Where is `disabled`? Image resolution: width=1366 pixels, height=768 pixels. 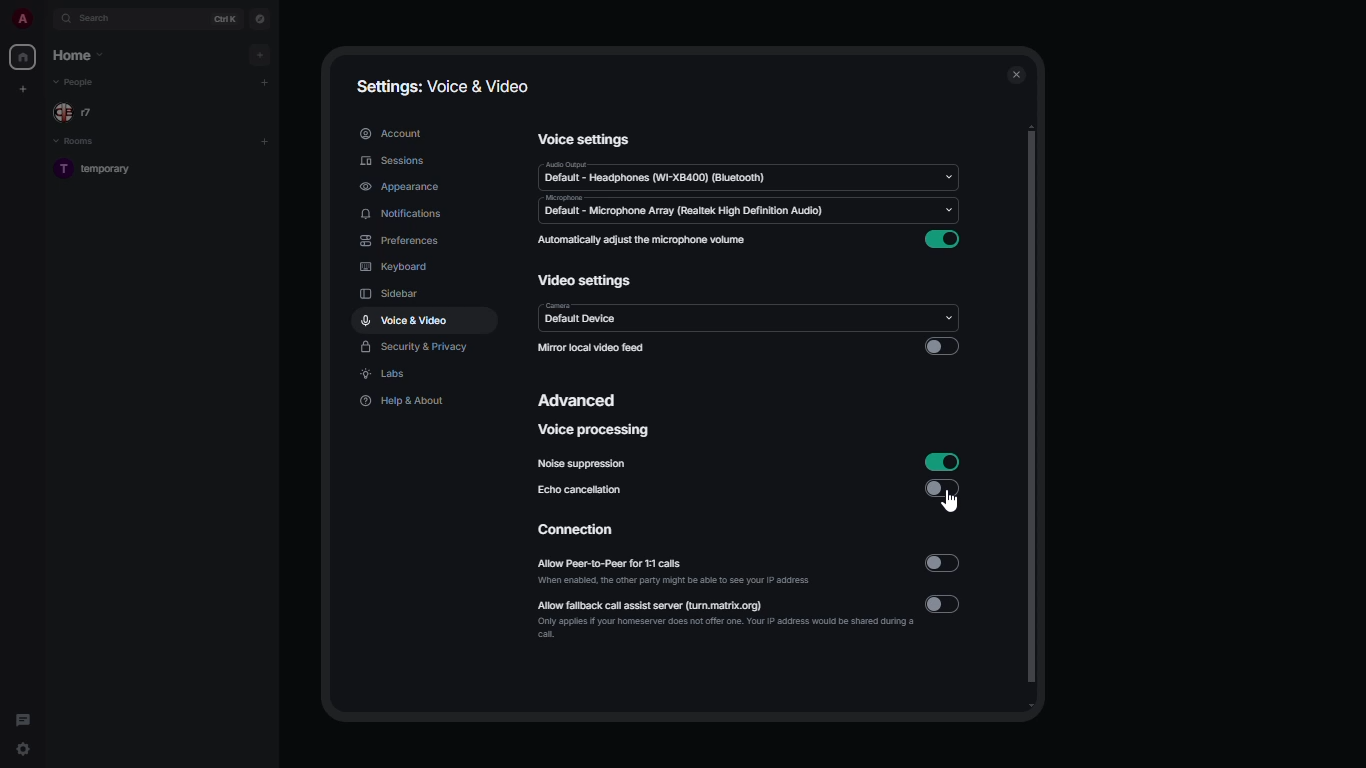
disabled is located at coordinates (942, 563).